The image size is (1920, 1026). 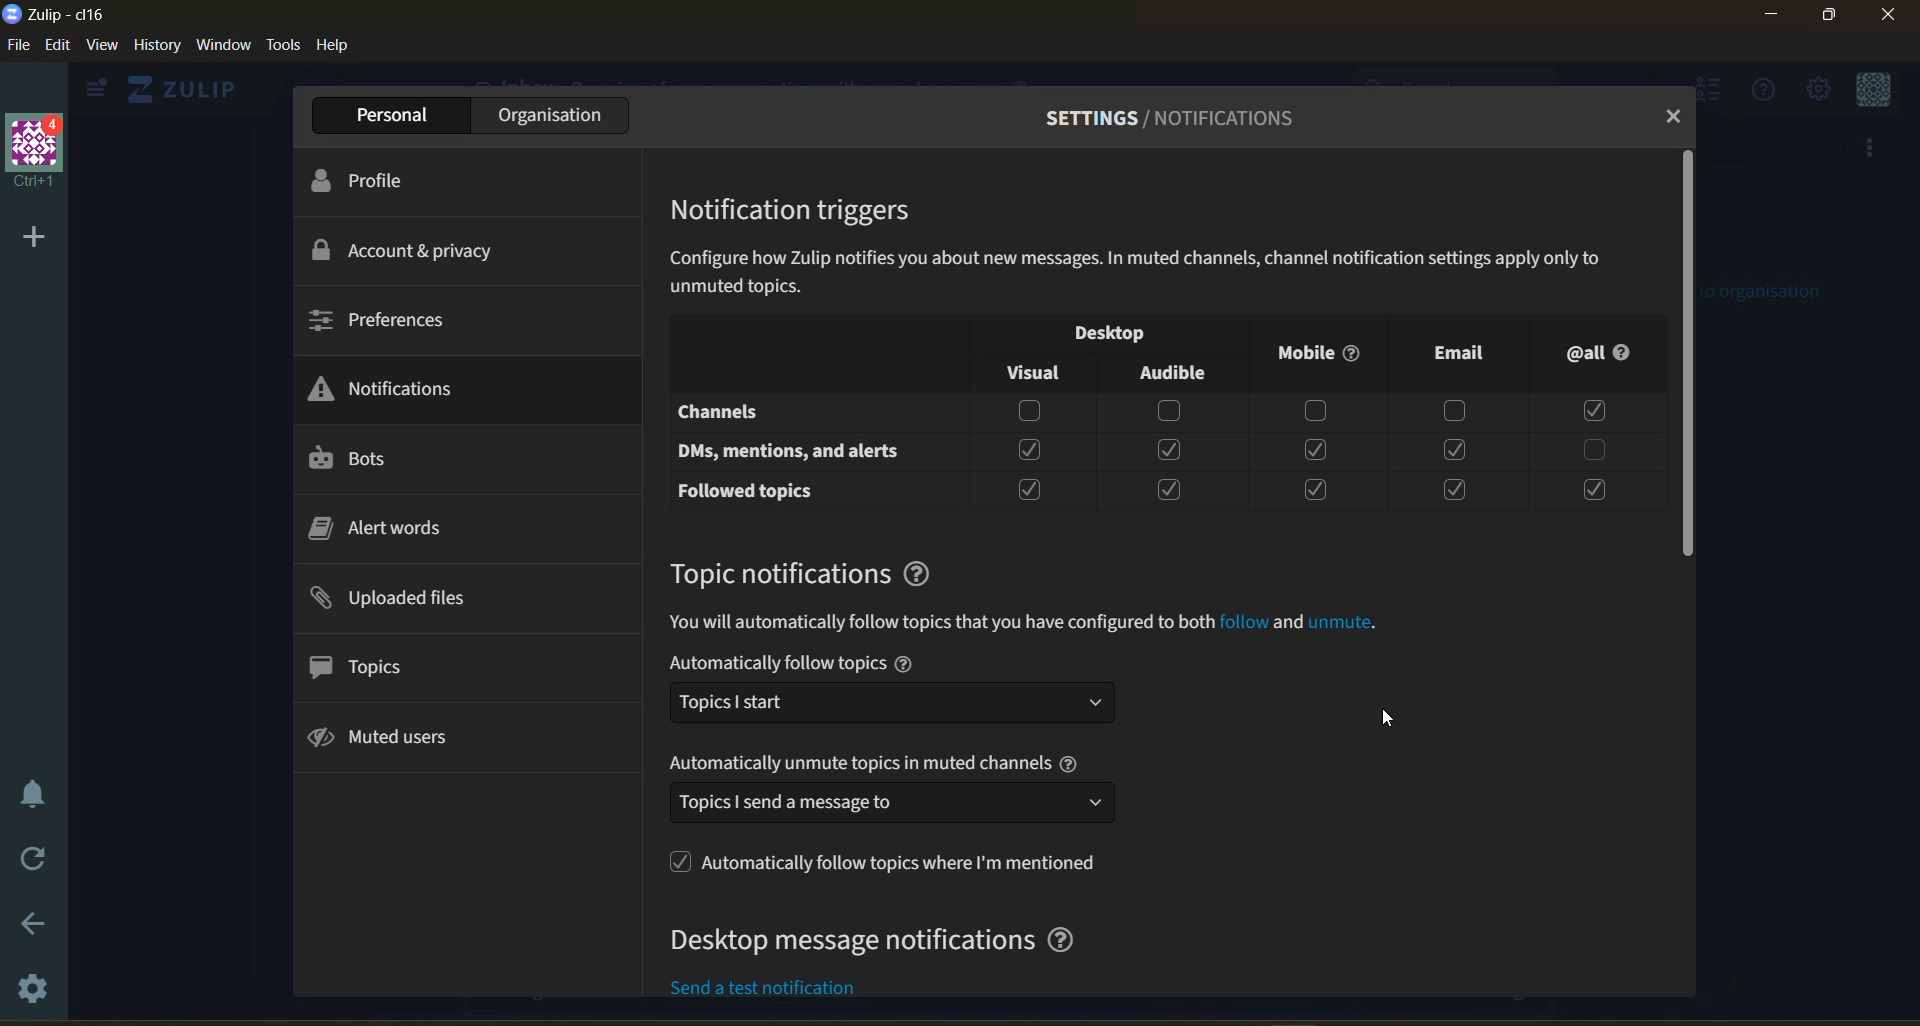 What do you see at coordinates (1458, 353) in the screenshot?
I see `Email` at bounding box center [1458, 353].